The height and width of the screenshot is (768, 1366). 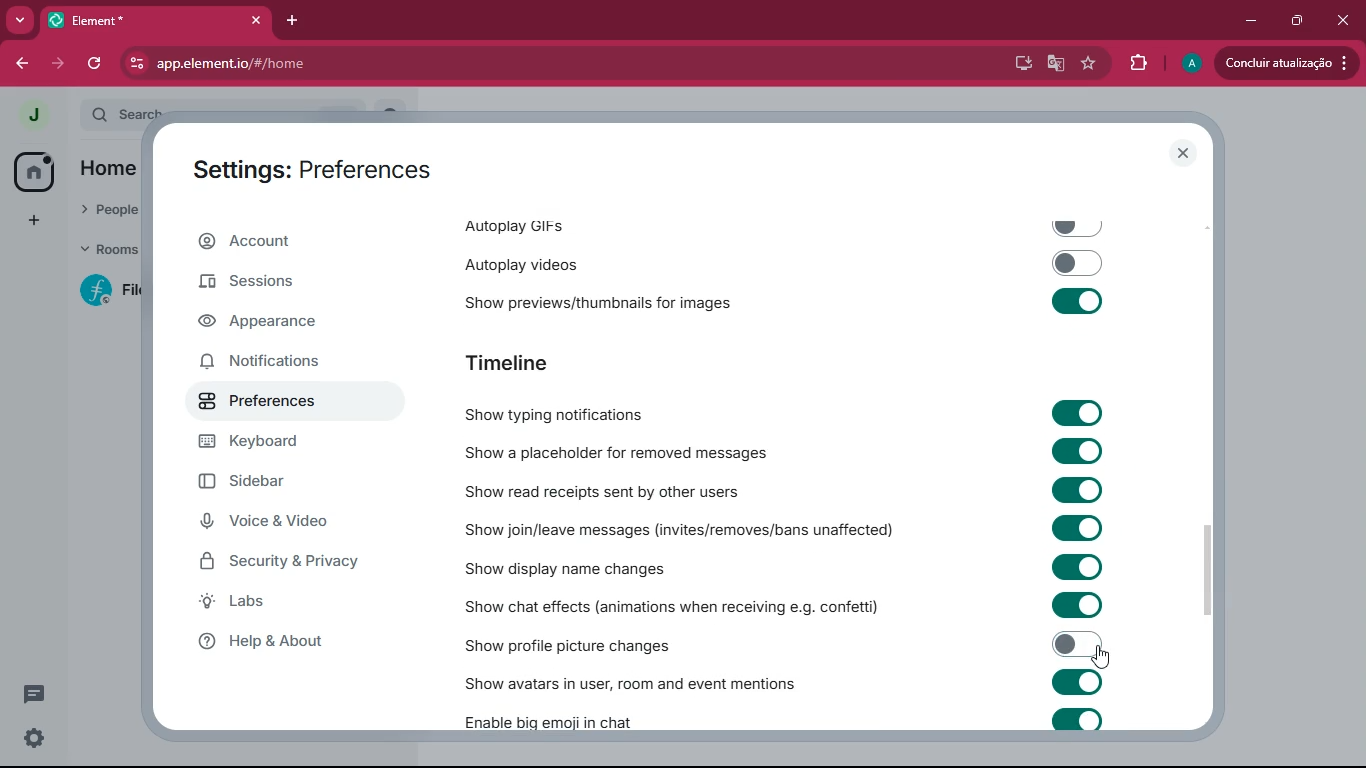 What do you see at coordinates (58, 66) in the screenshot?
I see `forward` at bounding box center [58, 66].